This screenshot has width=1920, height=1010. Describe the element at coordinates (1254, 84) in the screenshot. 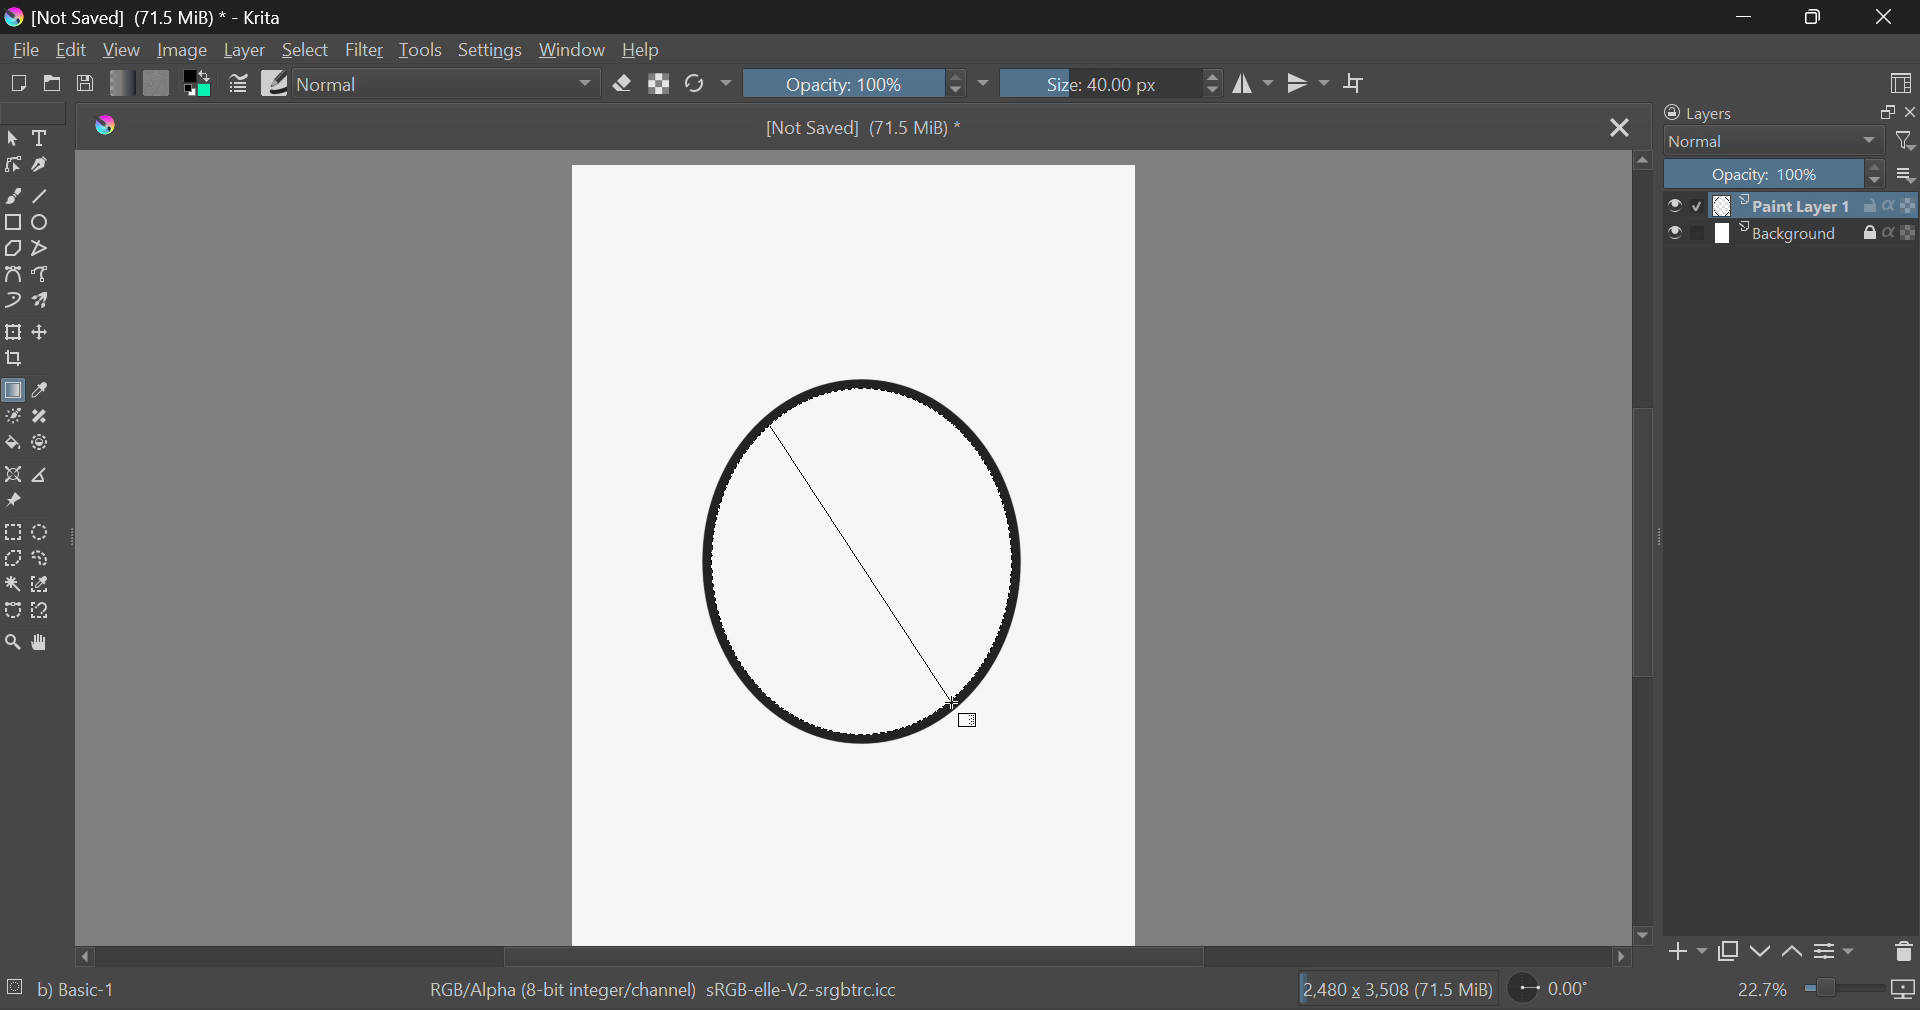

I see `Vertical Mirror Flip` at that location.